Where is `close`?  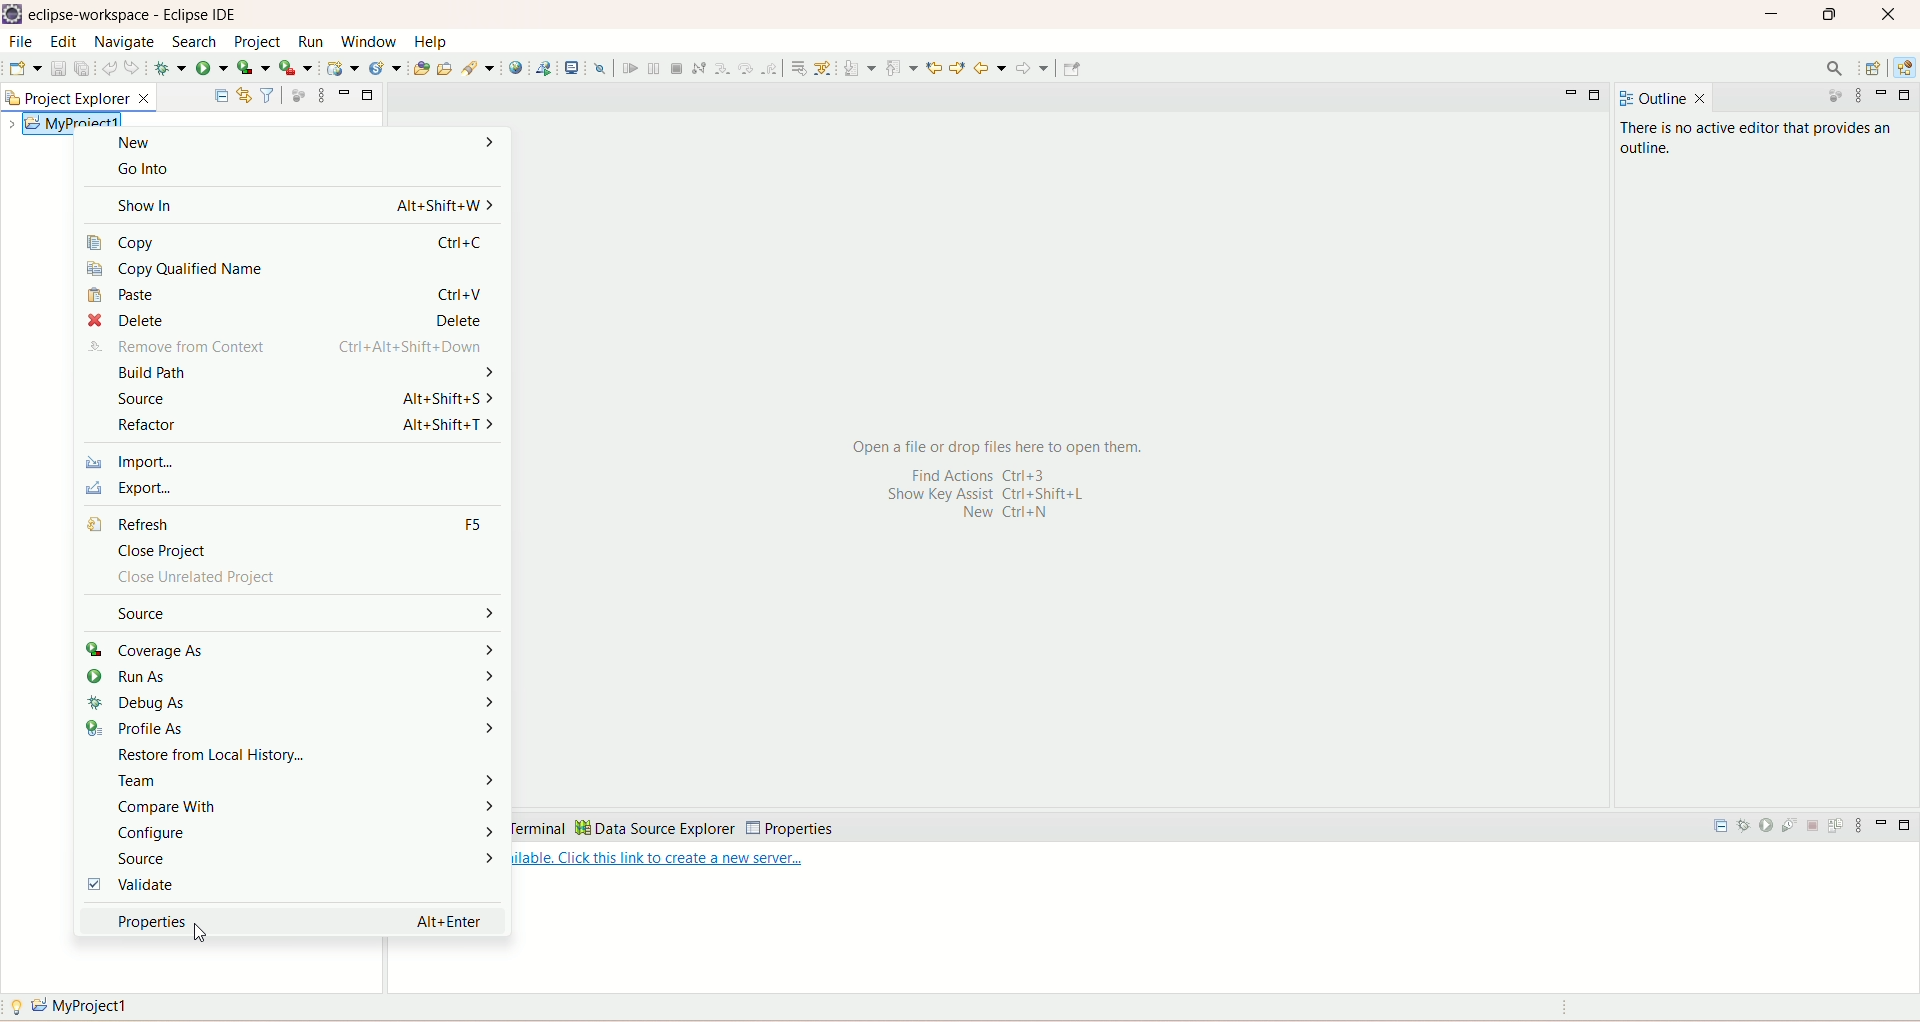
close is located at coordinates (1890, 15).